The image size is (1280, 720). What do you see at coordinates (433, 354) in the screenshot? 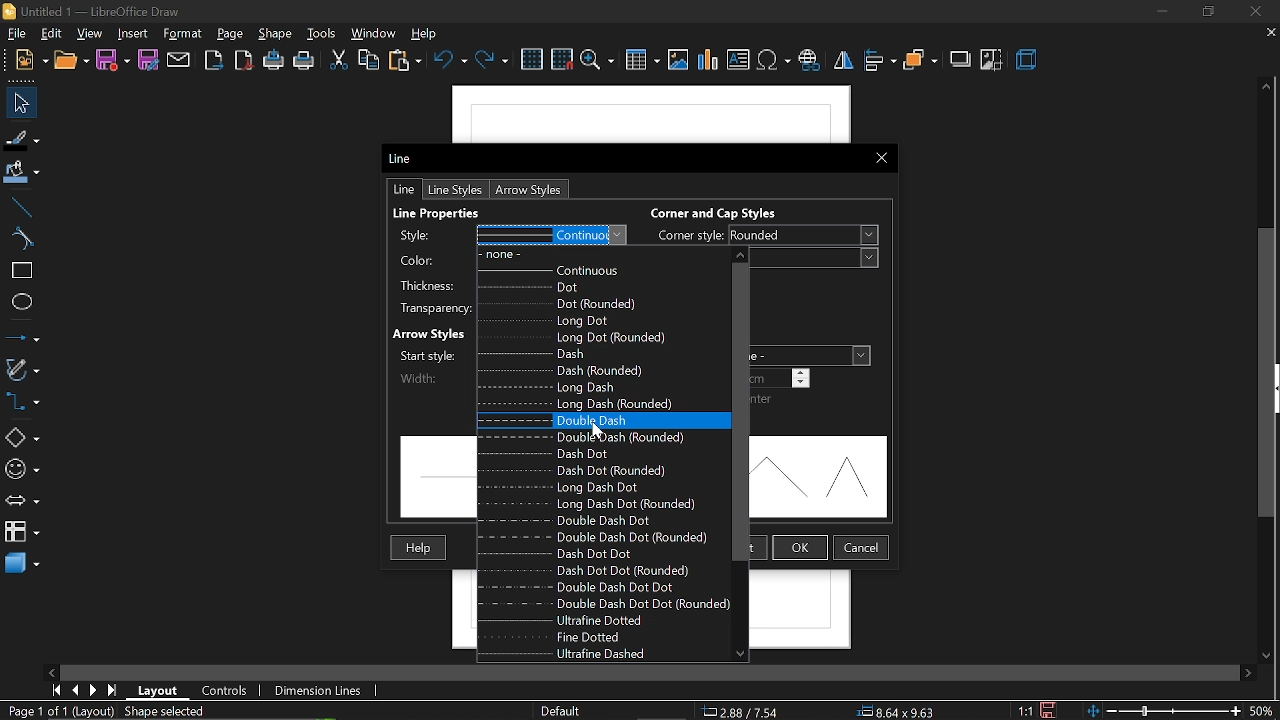
I see `start width` at bounding box center [433, 354].